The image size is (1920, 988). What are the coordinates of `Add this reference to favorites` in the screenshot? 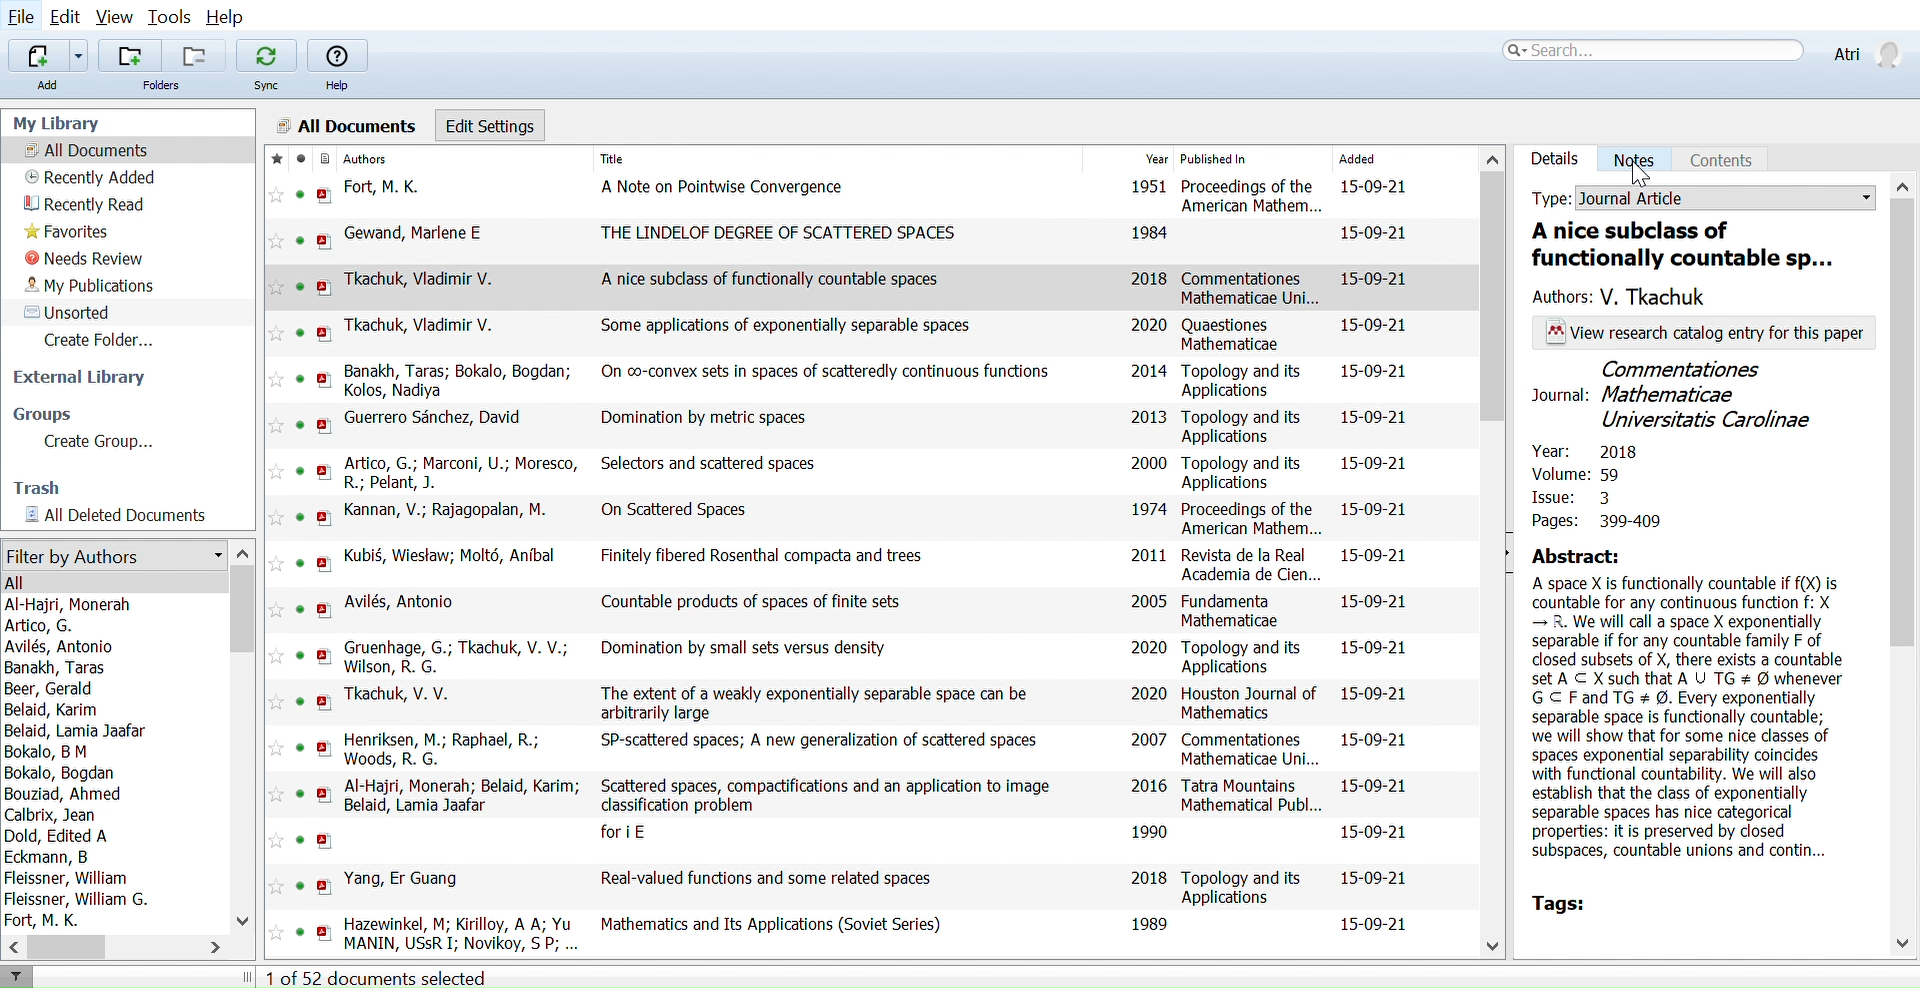 It's located at (277, 610).